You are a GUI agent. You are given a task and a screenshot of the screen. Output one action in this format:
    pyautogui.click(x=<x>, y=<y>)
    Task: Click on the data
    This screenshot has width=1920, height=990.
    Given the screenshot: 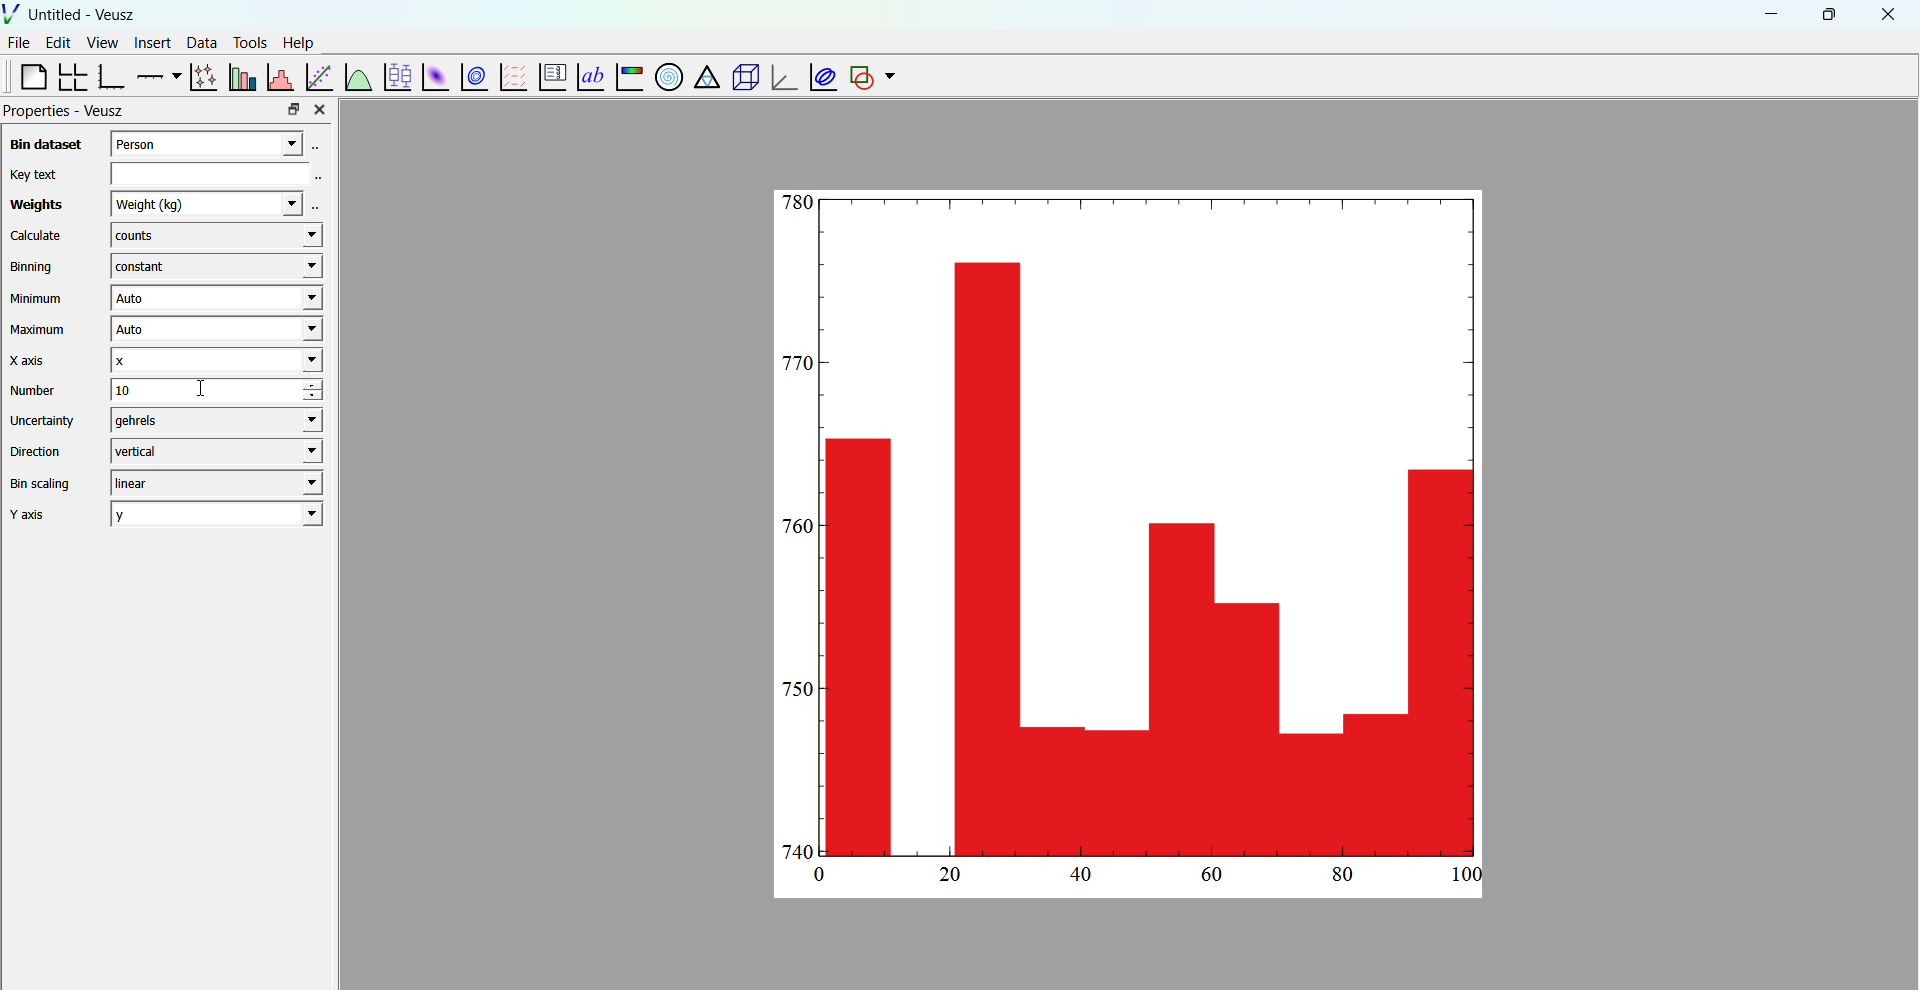 What is the action you would take?
    pyautogui.click(x=199, y=42)
    